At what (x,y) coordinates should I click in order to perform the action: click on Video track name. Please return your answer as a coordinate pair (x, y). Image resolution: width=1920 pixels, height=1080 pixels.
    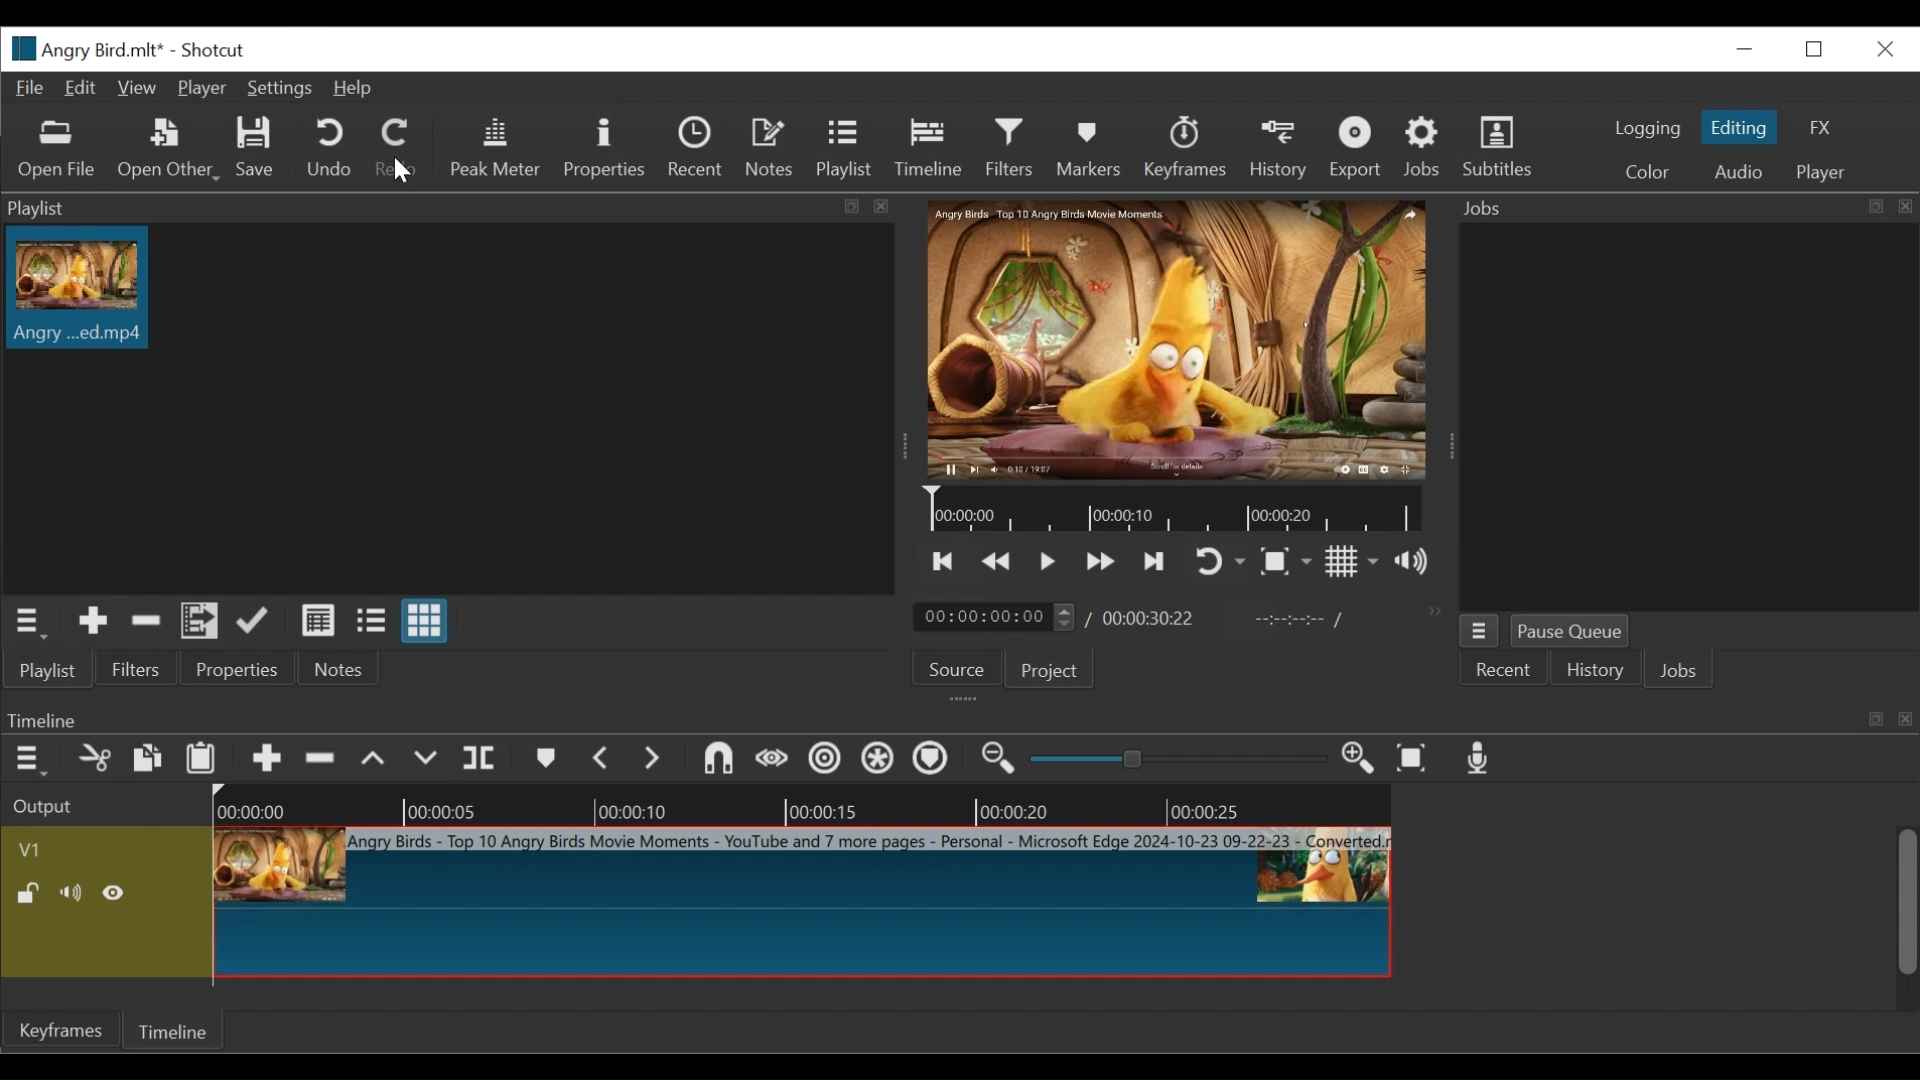
    Looking at the image, I should click on (100, 847).